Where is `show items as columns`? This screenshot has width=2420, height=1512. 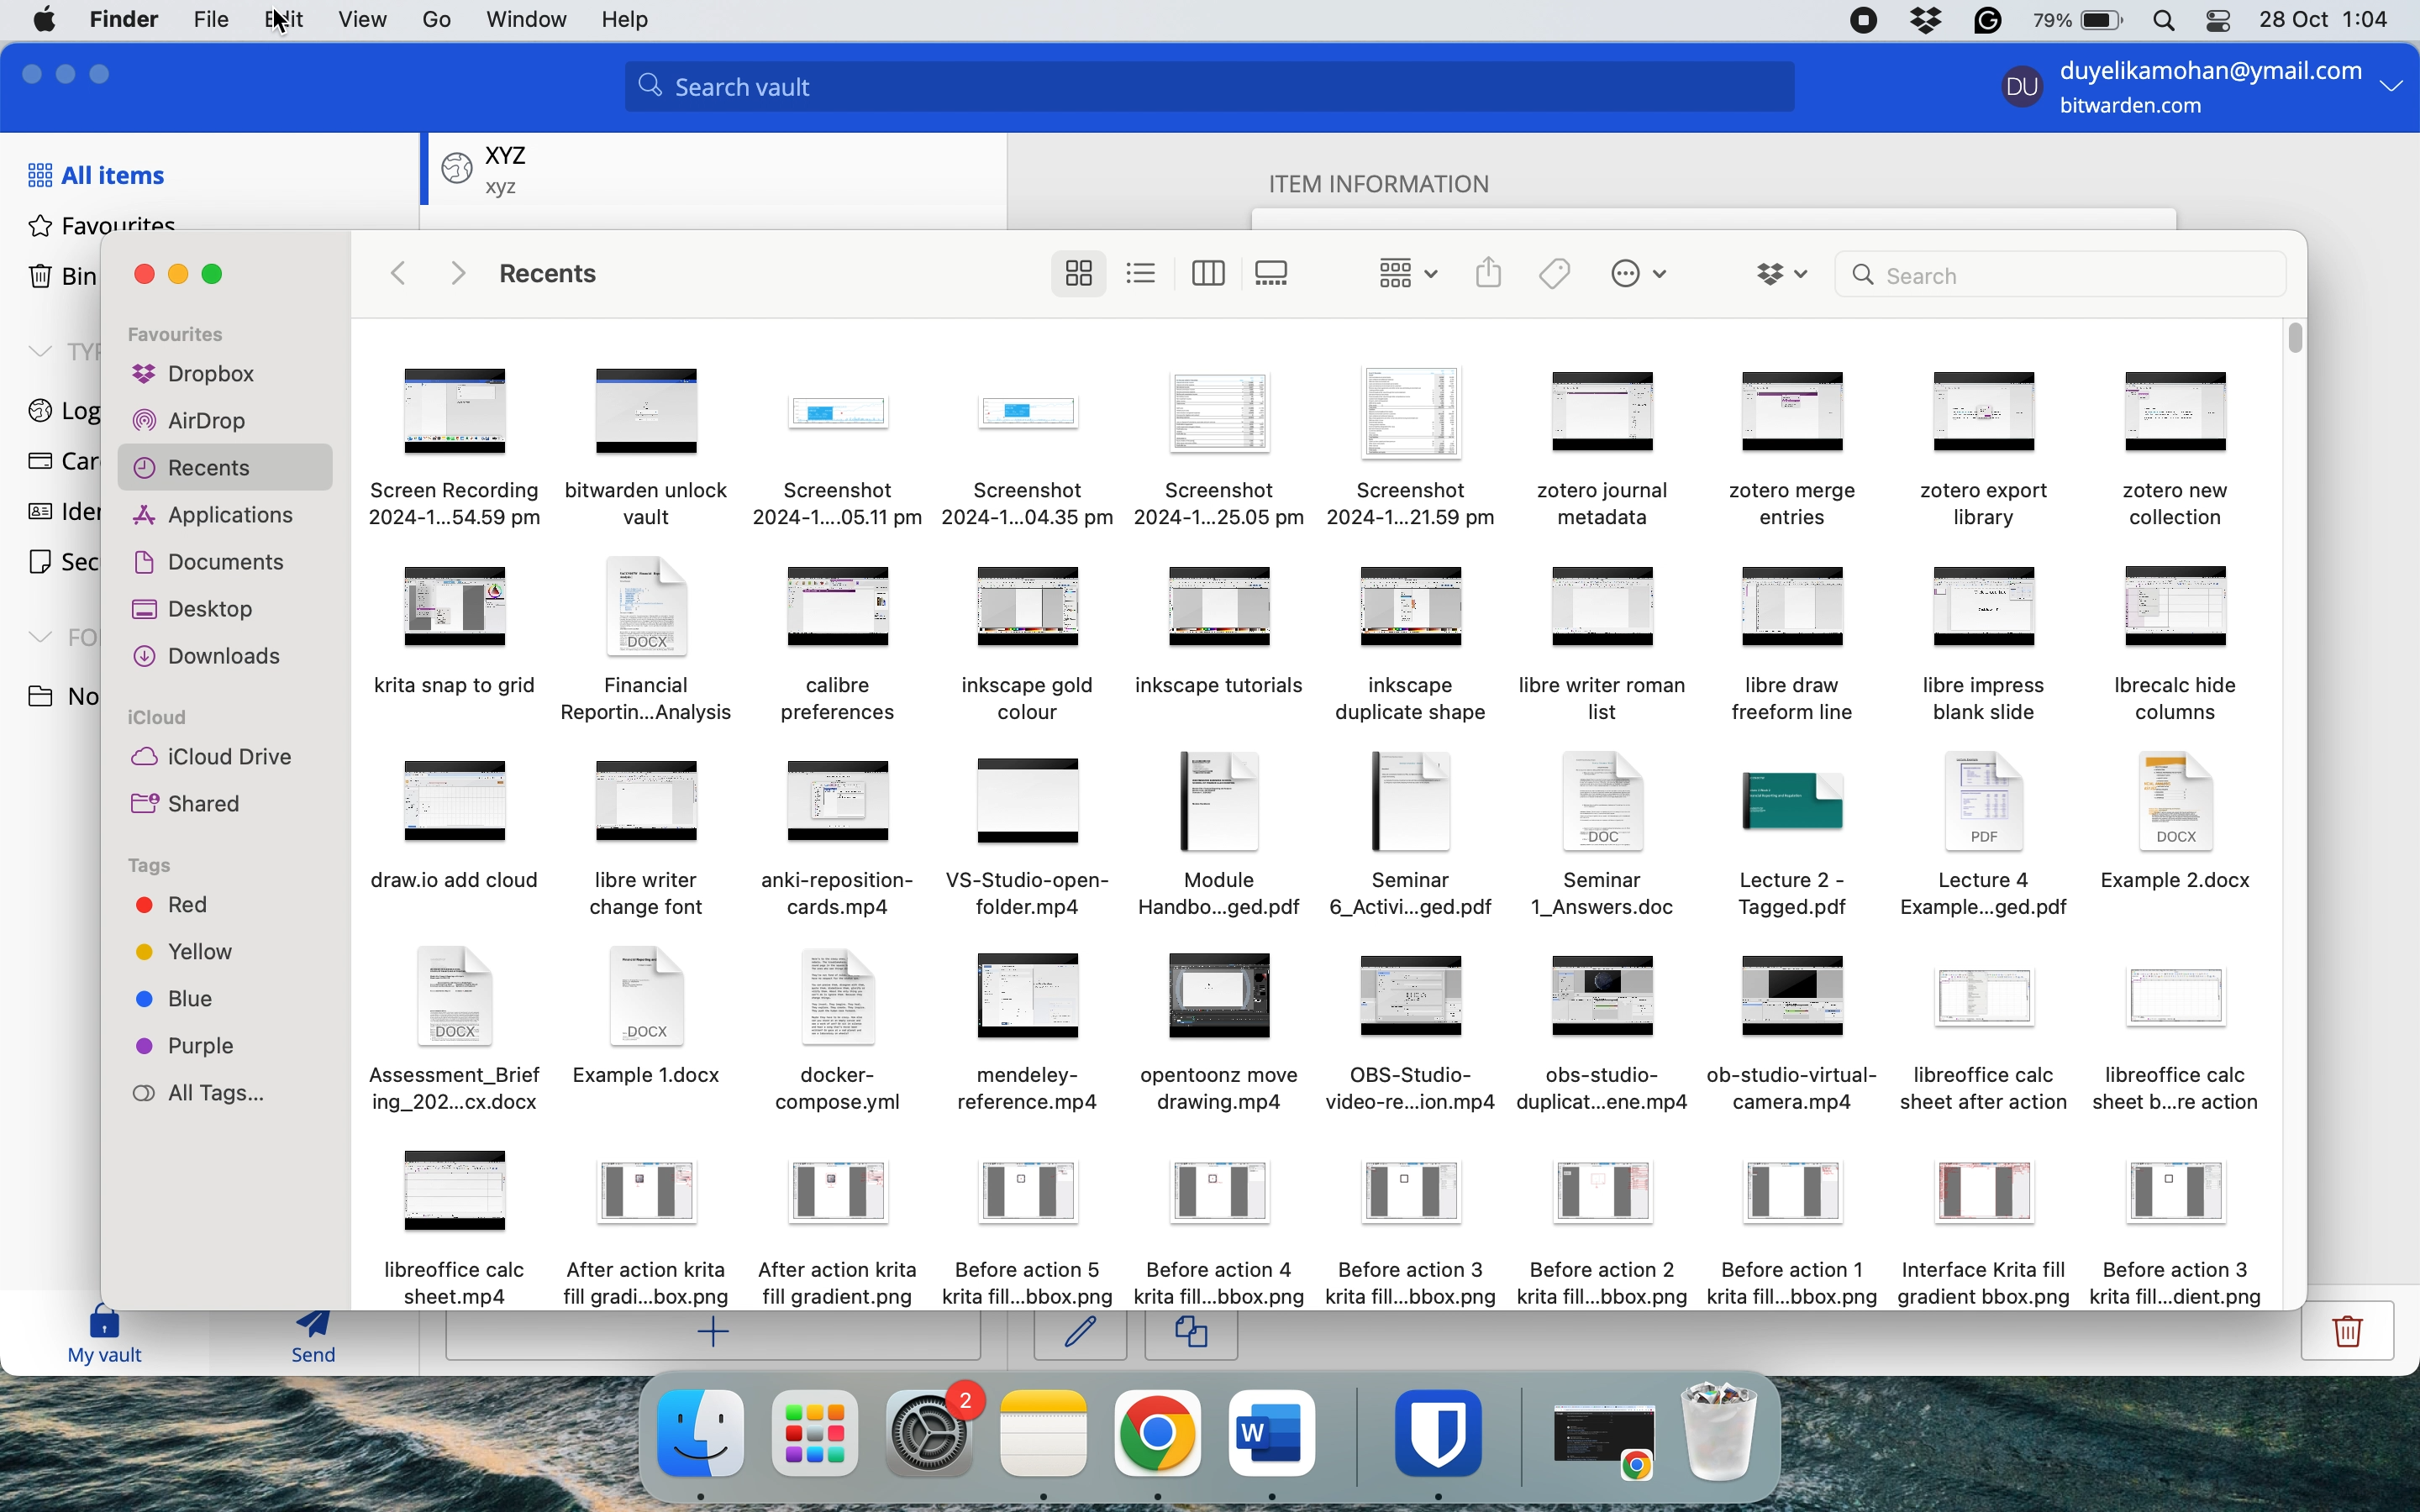
show items as columns is located at coordinates (1210, 271).